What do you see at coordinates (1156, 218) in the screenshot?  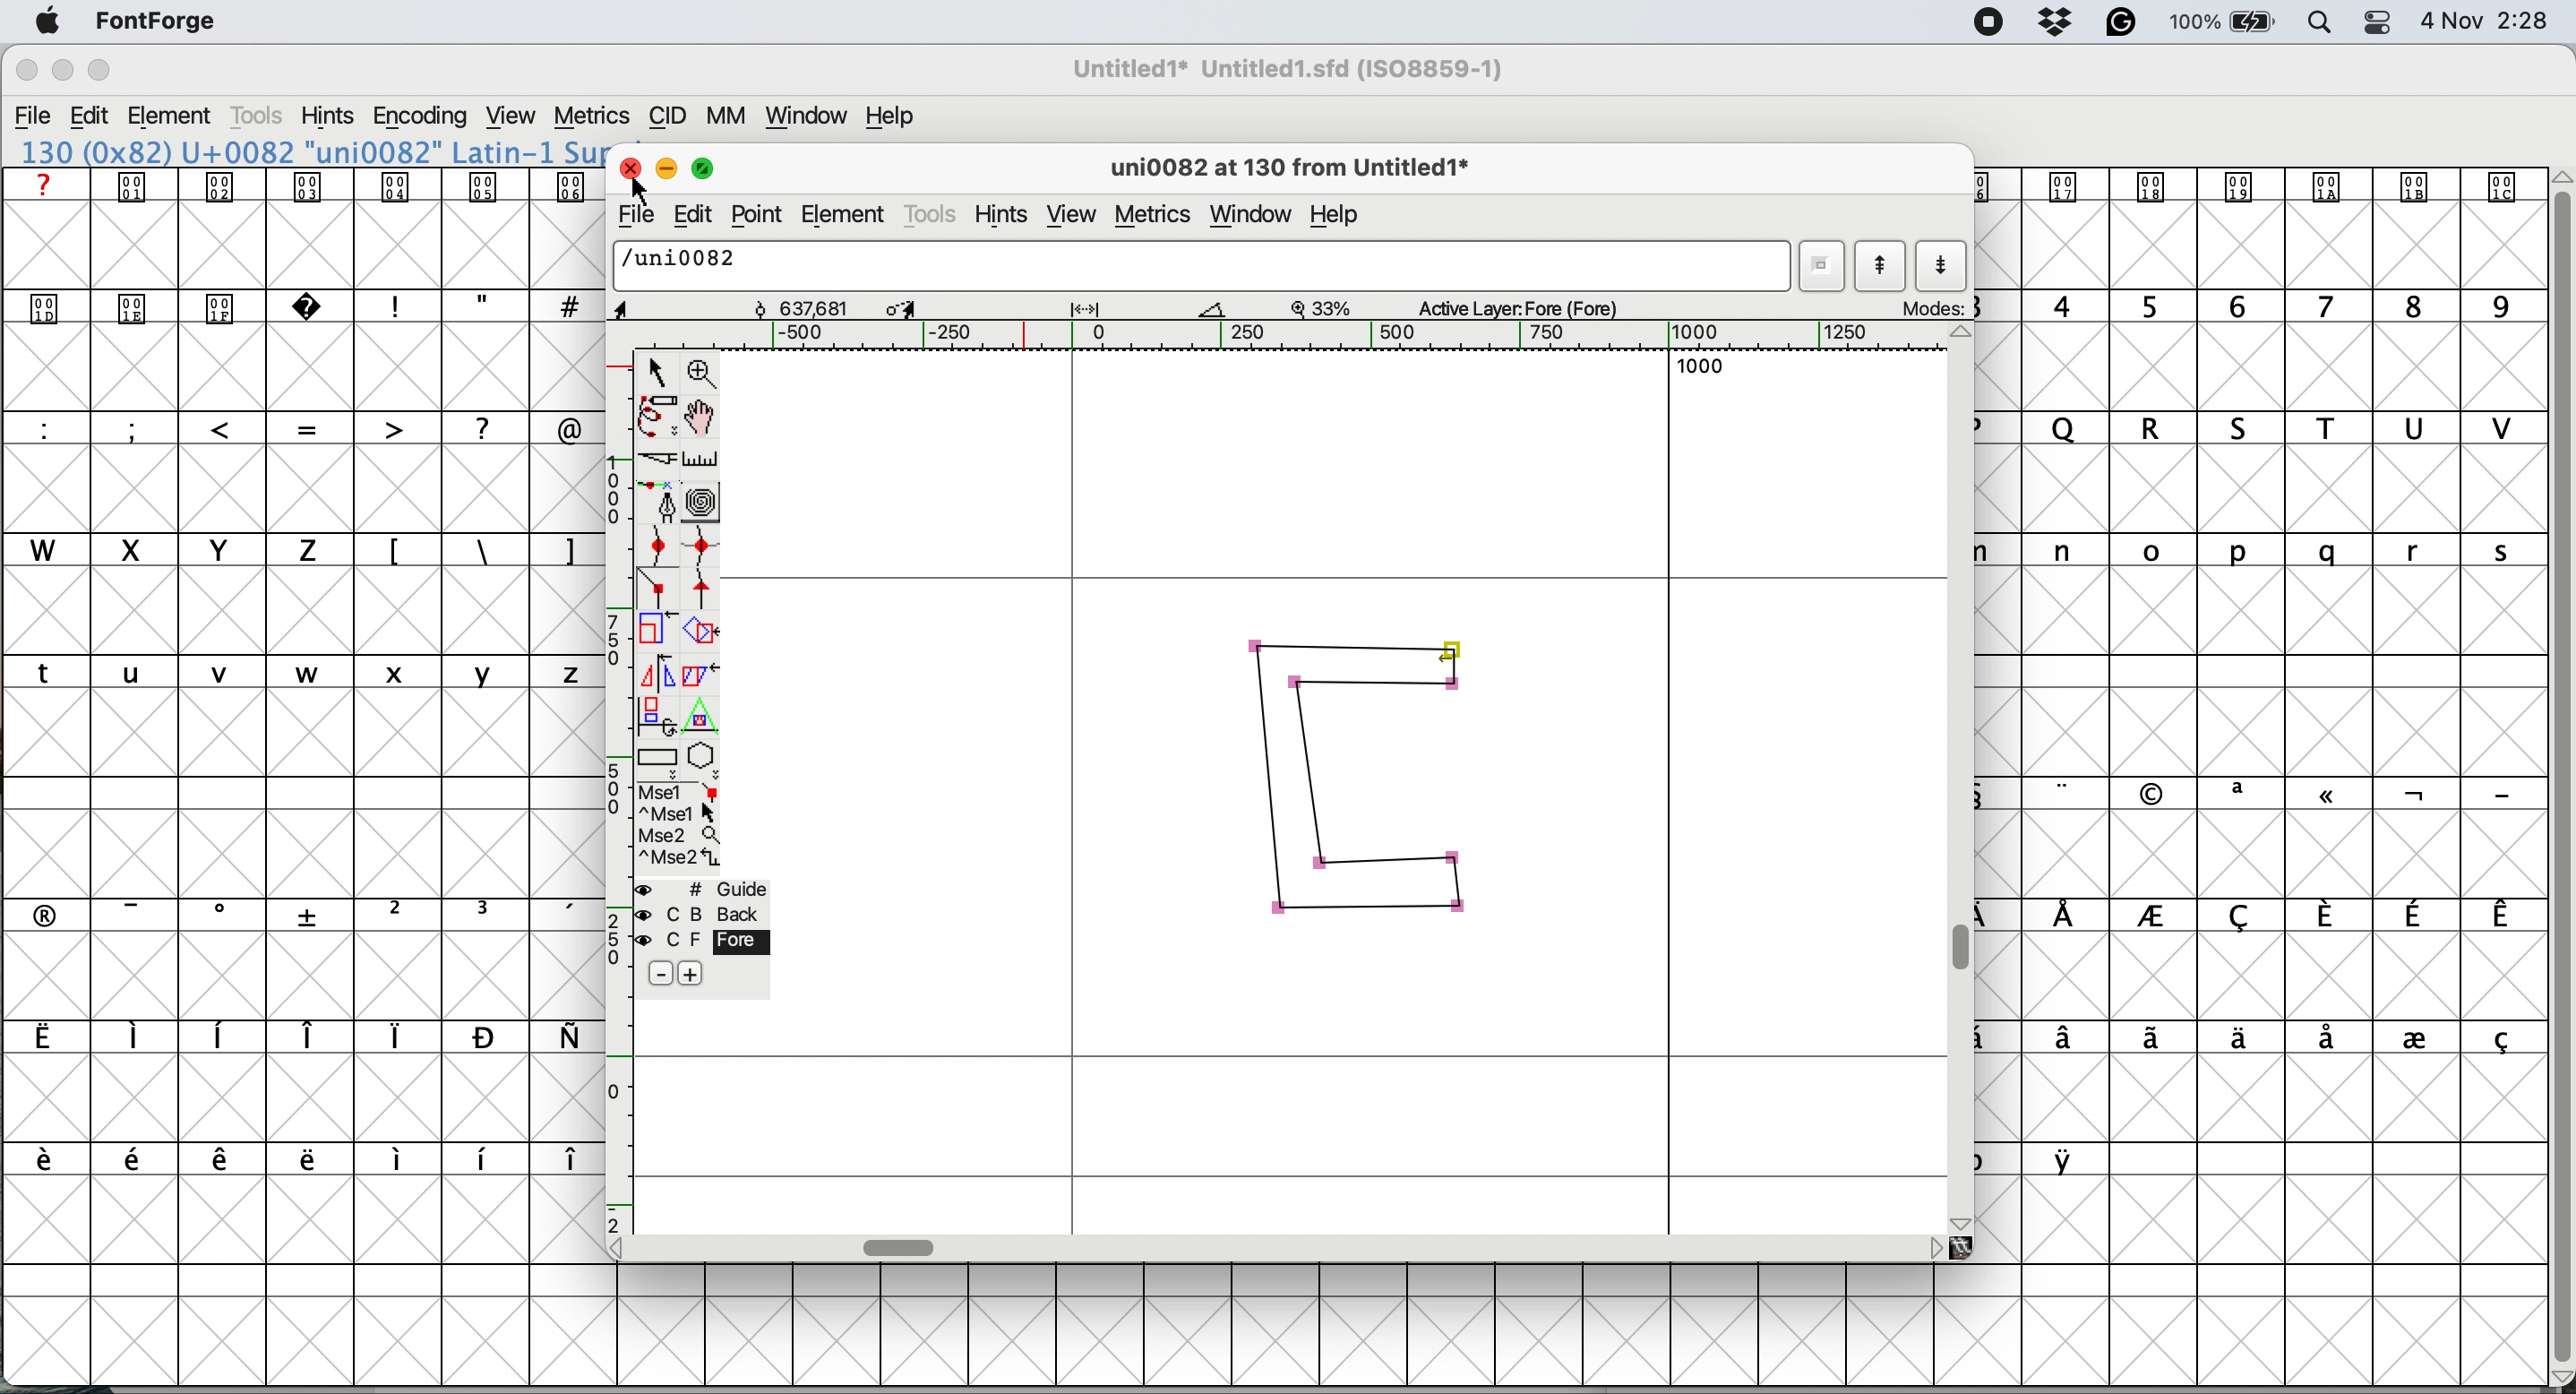 I see `metrics` at bounding box center [1156, 218].